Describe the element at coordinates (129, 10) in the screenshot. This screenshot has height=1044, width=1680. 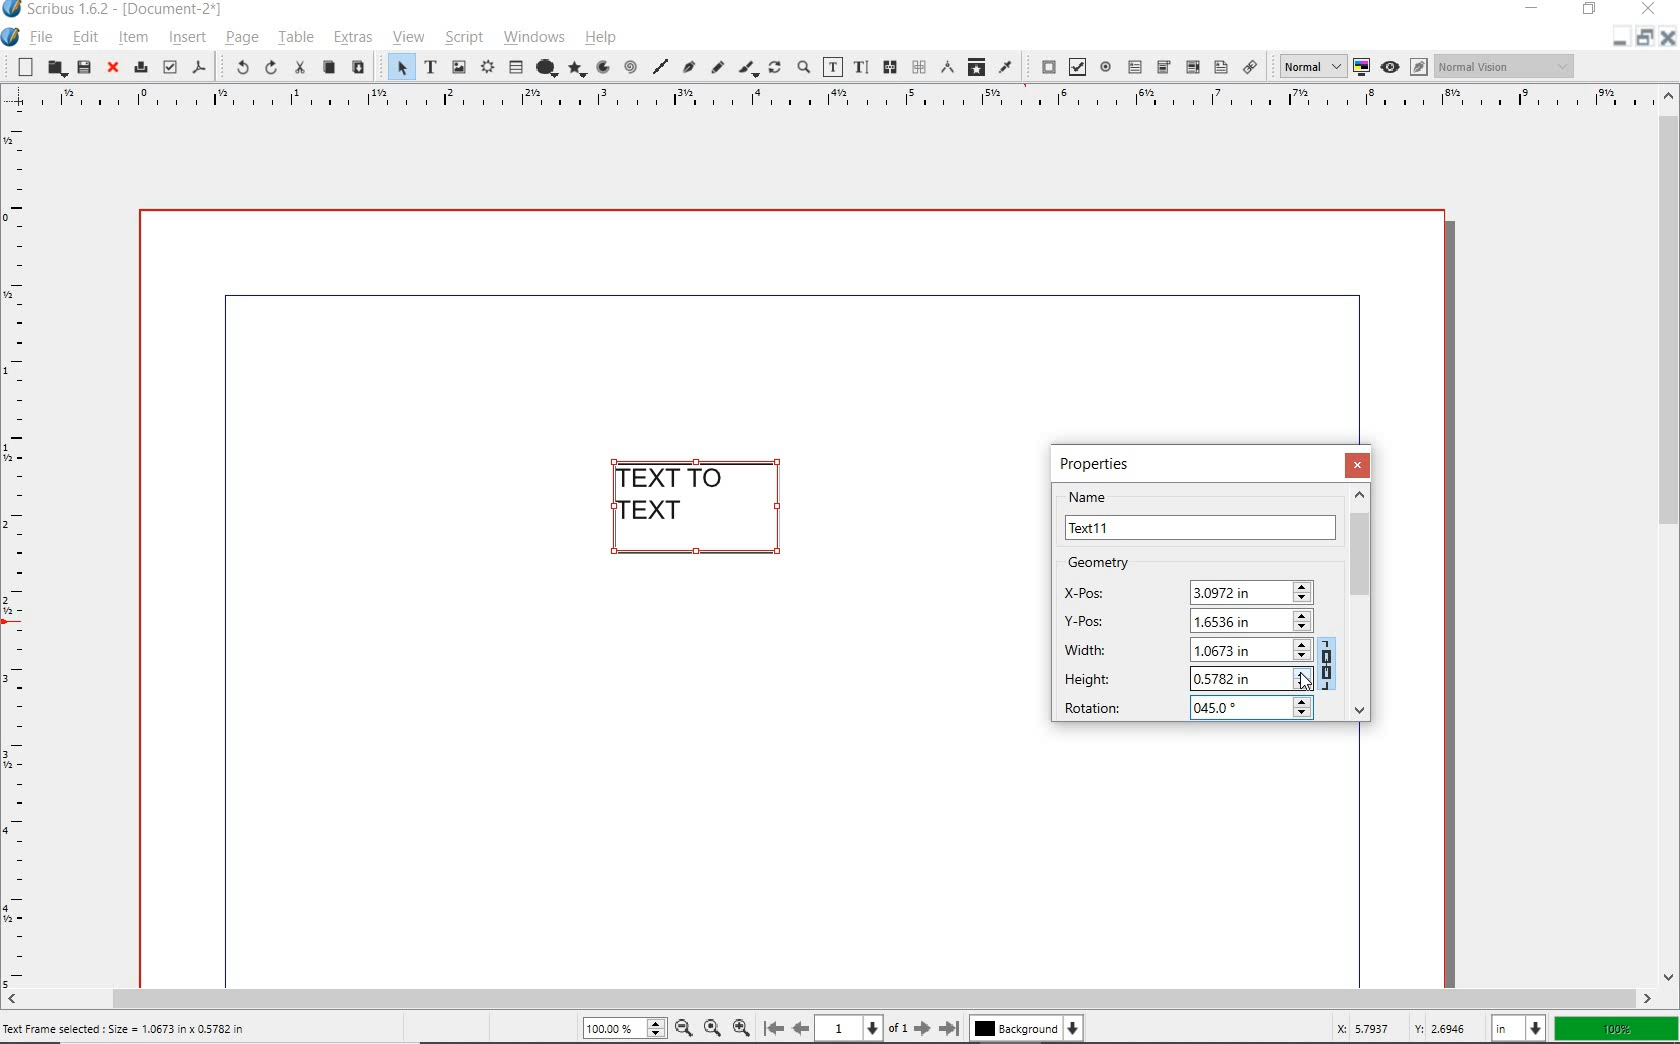
I see `system name` at that location.